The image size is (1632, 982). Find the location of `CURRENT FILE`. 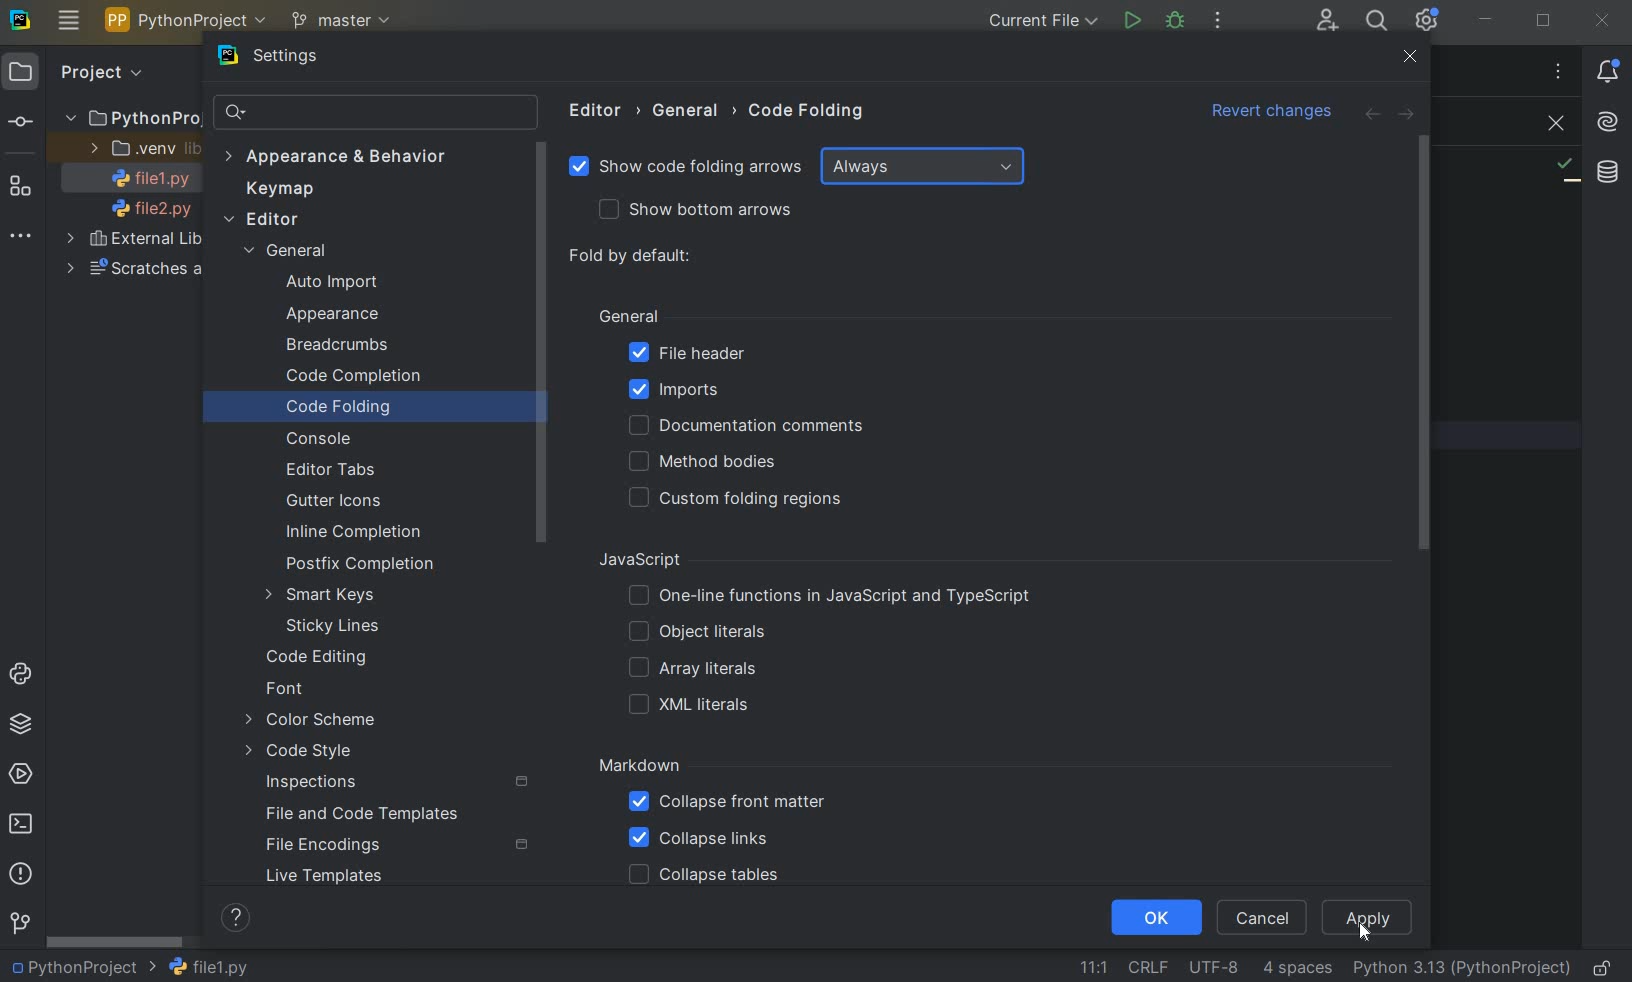

CURRENT FILE is located at coordinates (1040, 21).